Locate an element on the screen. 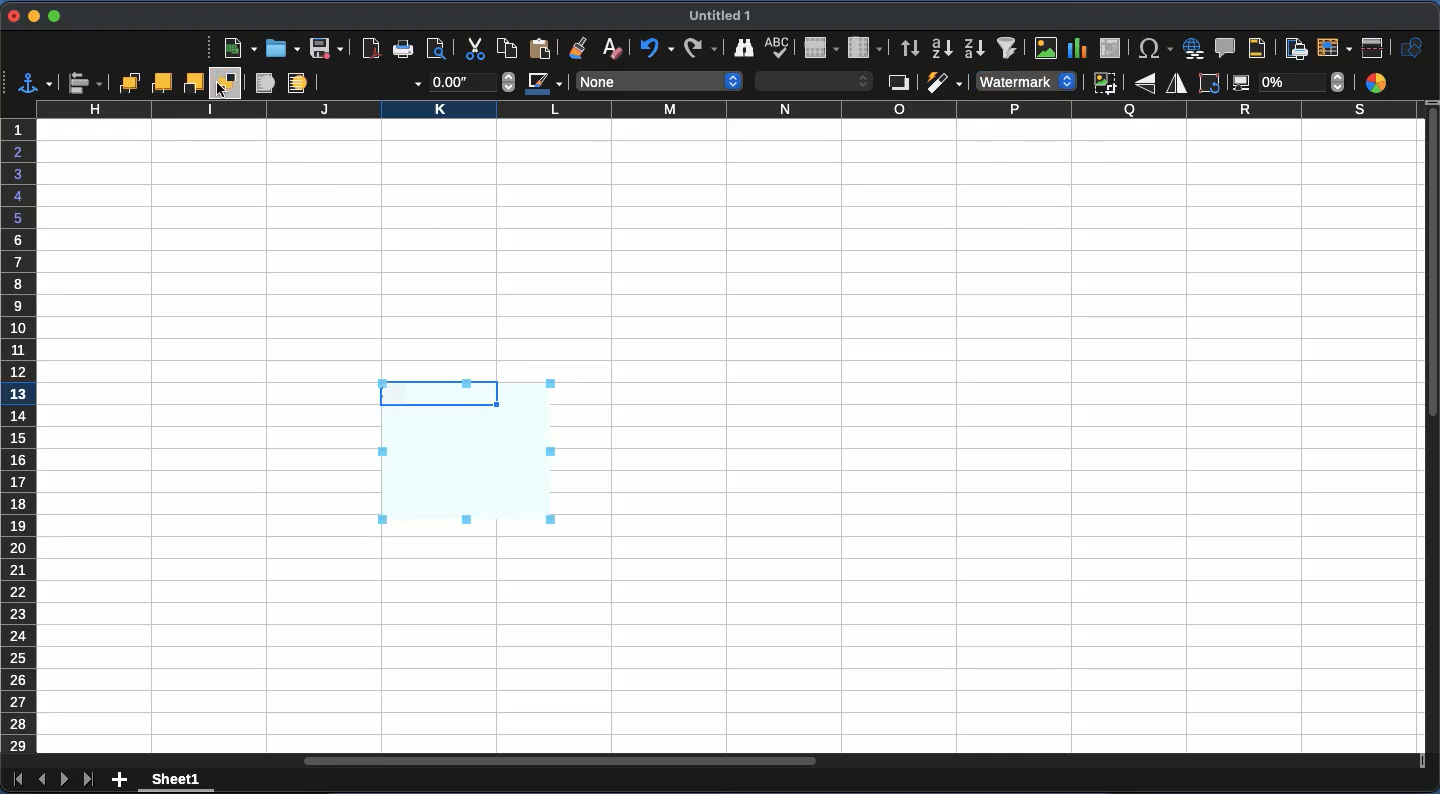  clone formatting is located at coordinates (588, 46).